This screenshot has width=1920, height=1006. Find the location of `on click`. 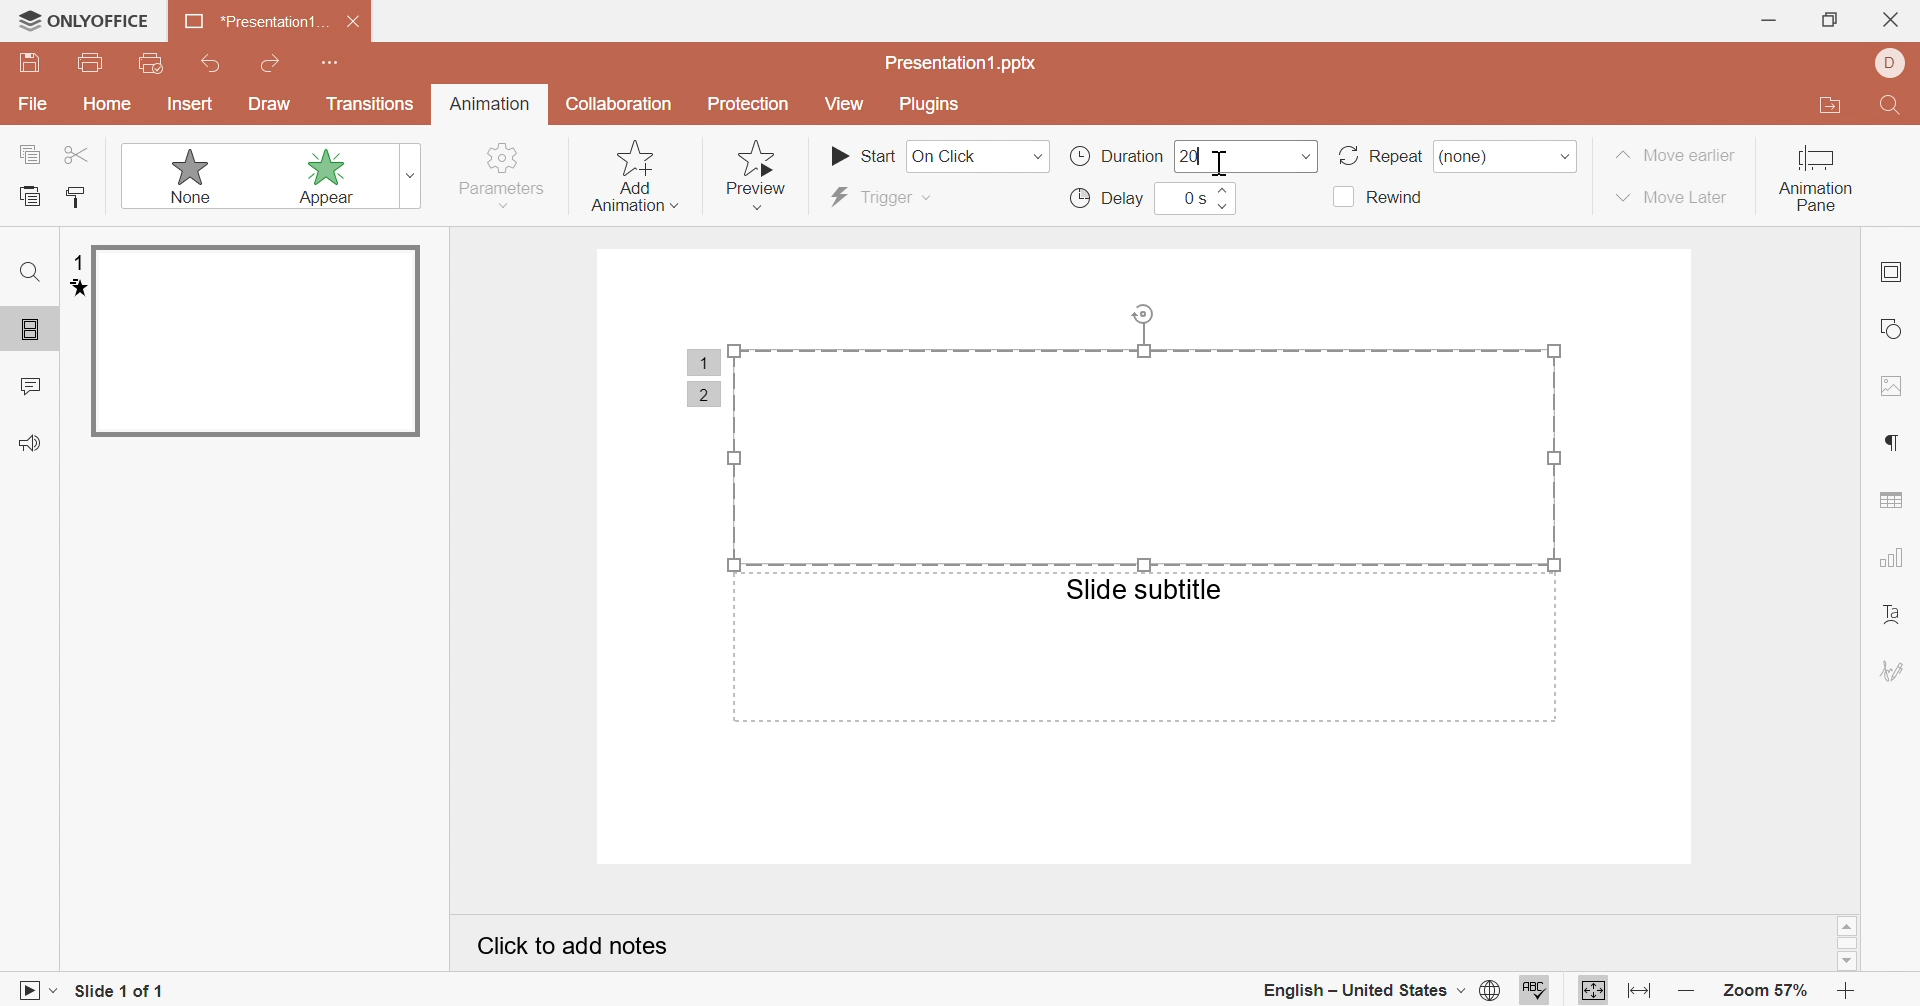

on click is located at coordinates (977, 156).